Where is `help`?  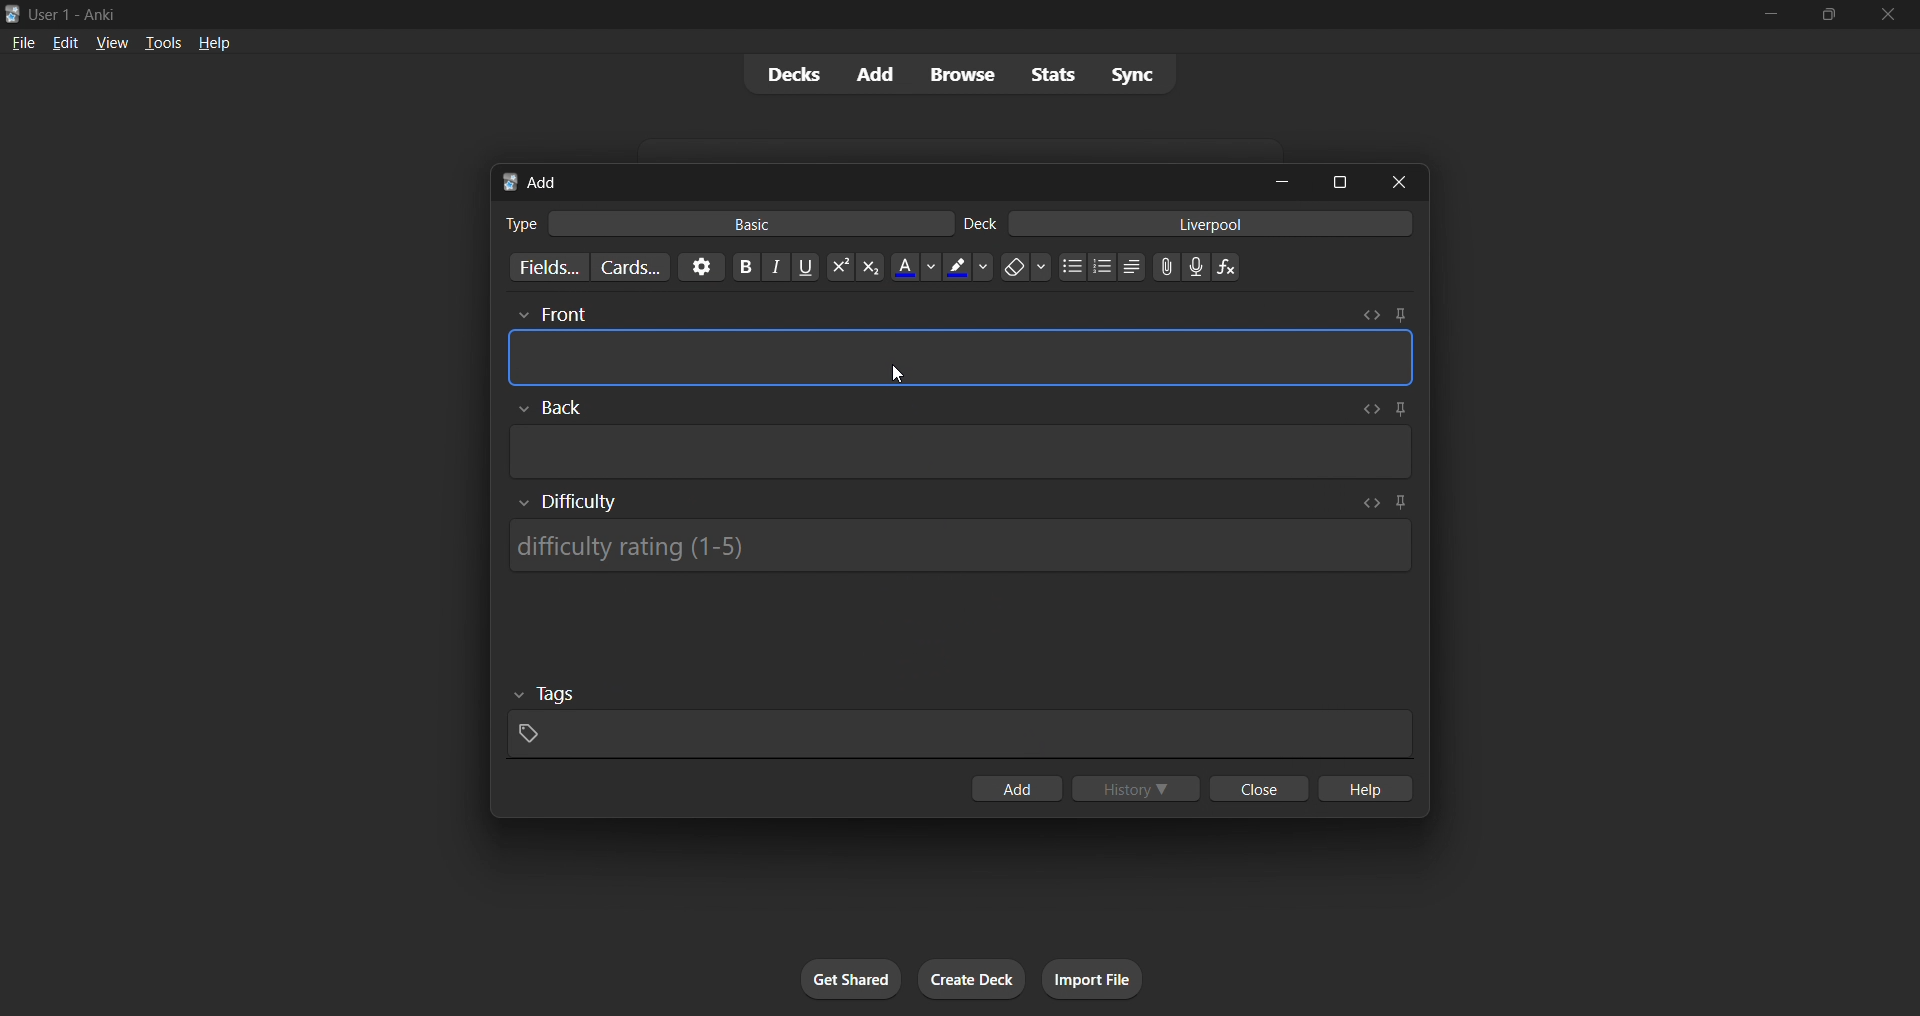 help is located at coordinates (214, 43).